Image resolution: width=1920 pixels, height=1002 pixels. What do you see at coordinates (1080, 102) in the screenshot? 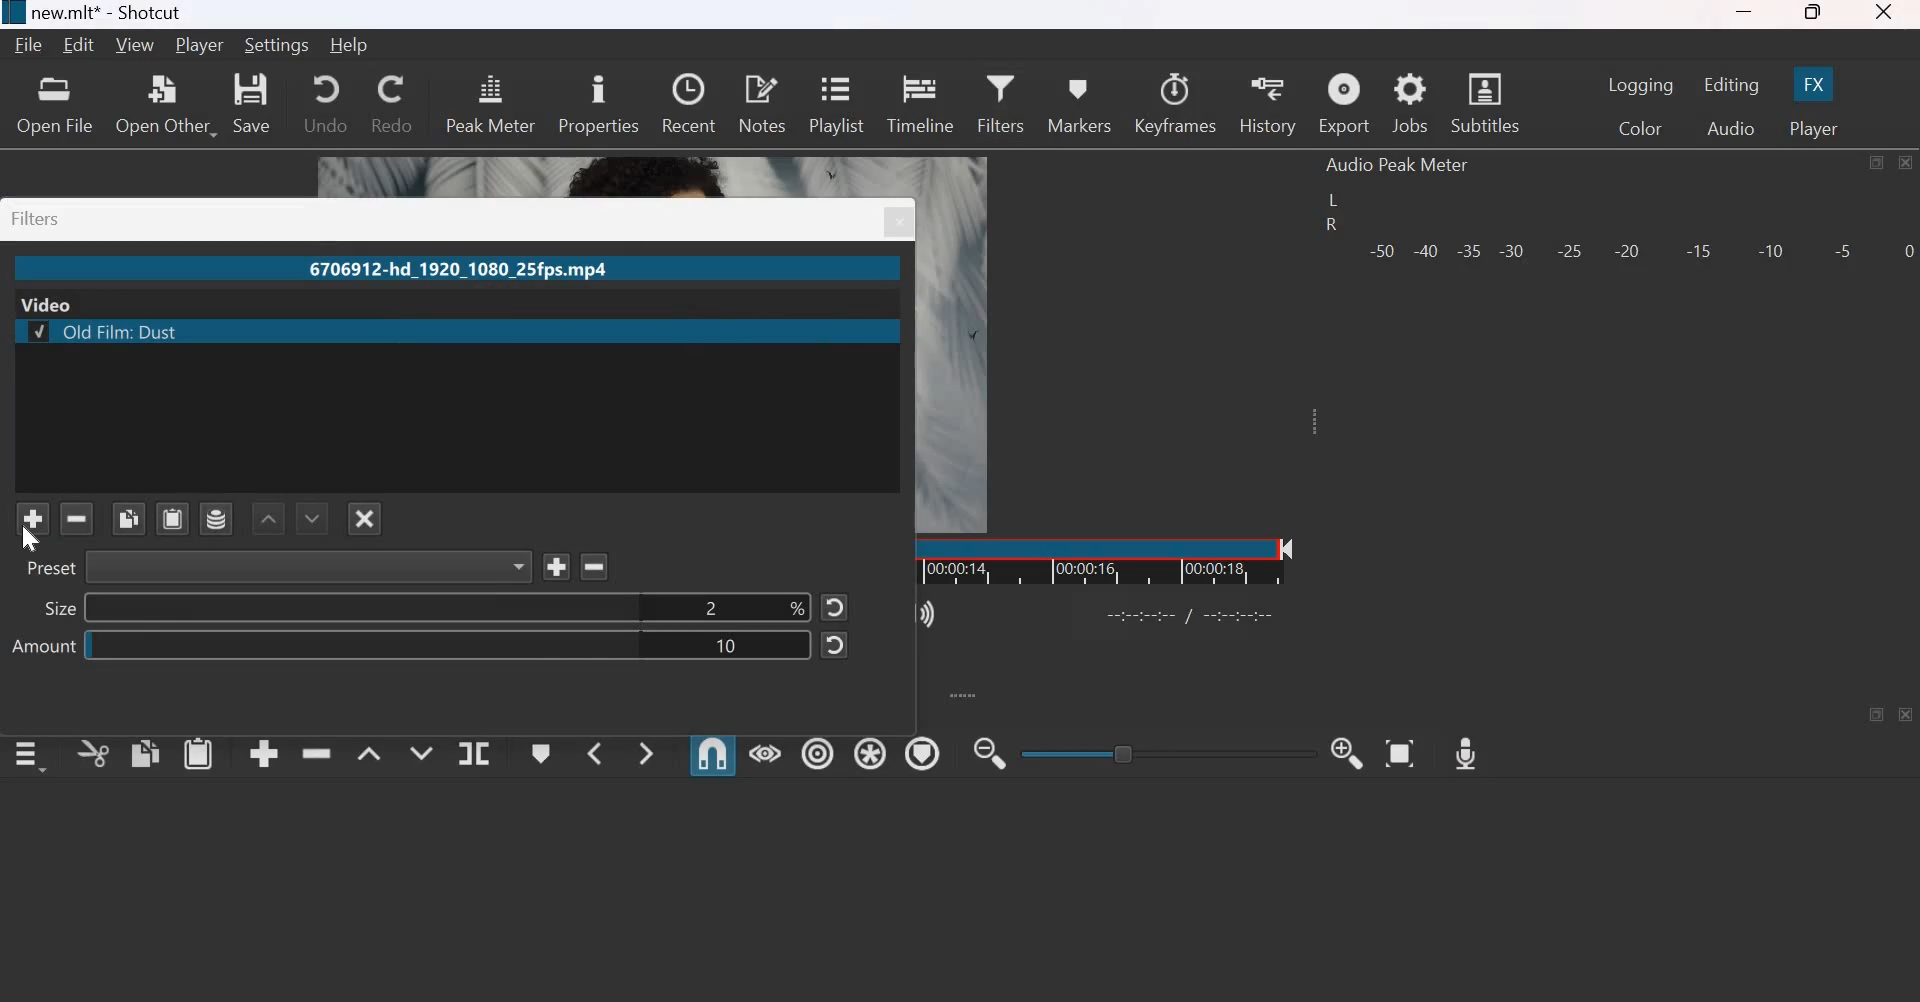
I see `Markers` at bounding box center [1080, 102].